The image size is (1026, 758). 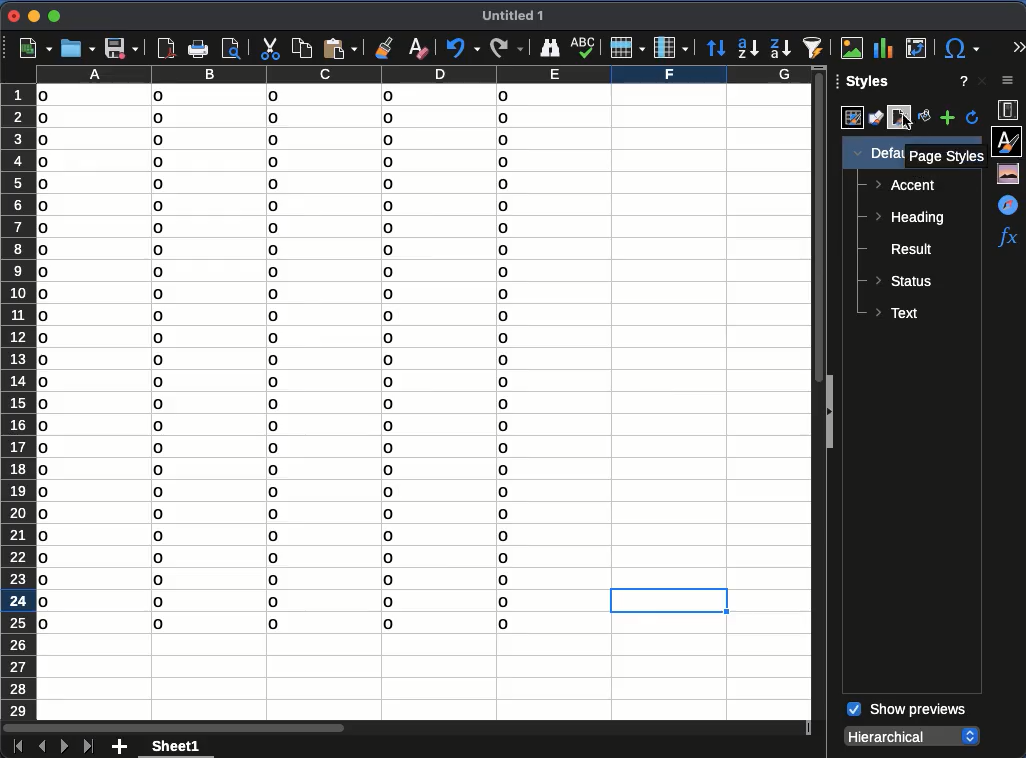 What do you see at coordinates (384, 47) in the screenshot?
I see `clone formatting` at bounding box center [384, 47].